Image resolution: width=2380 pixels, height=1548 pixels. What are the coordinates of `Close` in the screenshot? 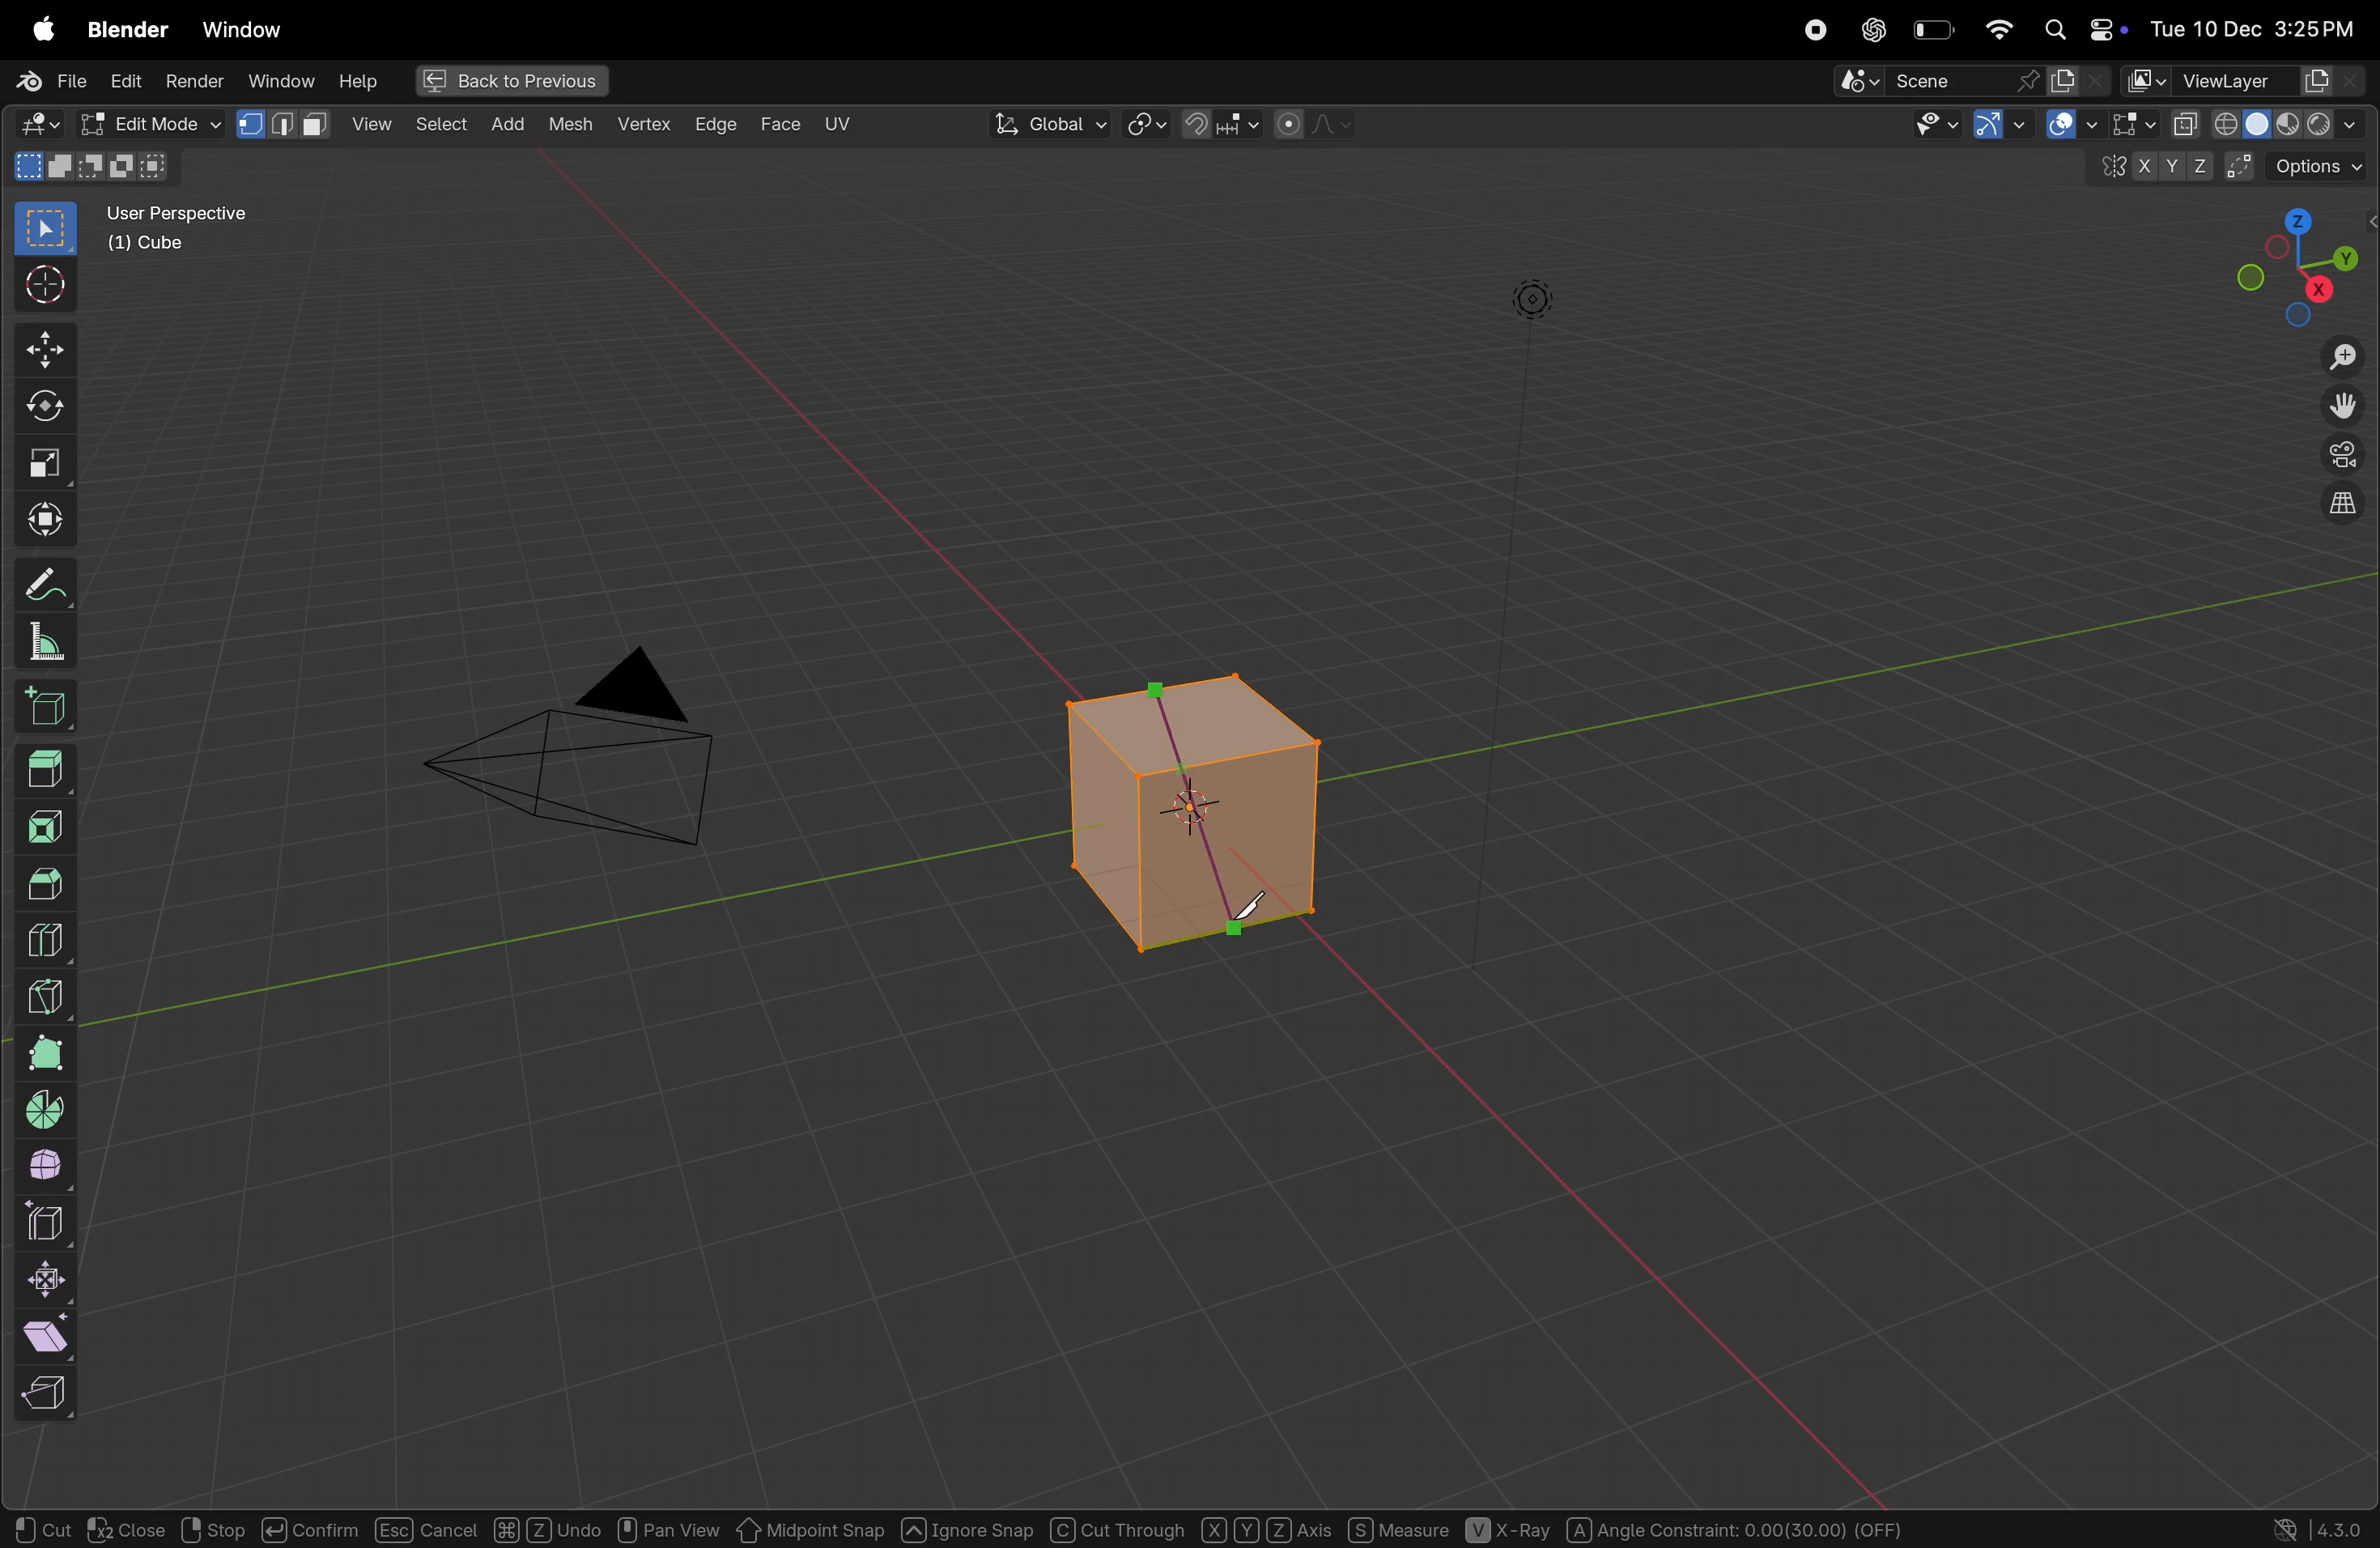 It's located at (126, 1530).